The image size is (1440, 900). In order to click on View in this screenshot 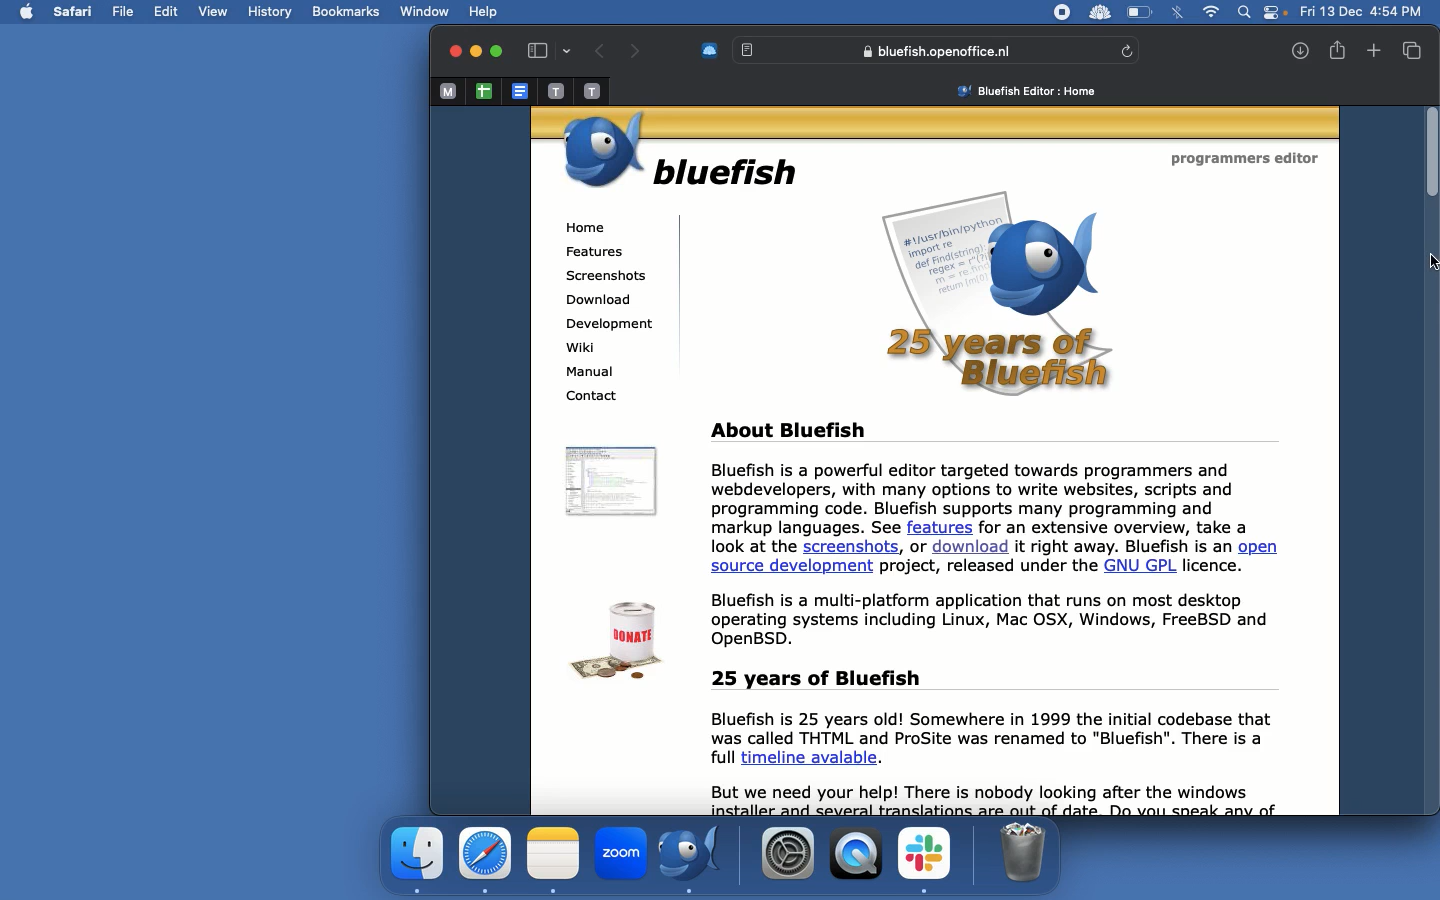, I will do `click(222, 11)`.